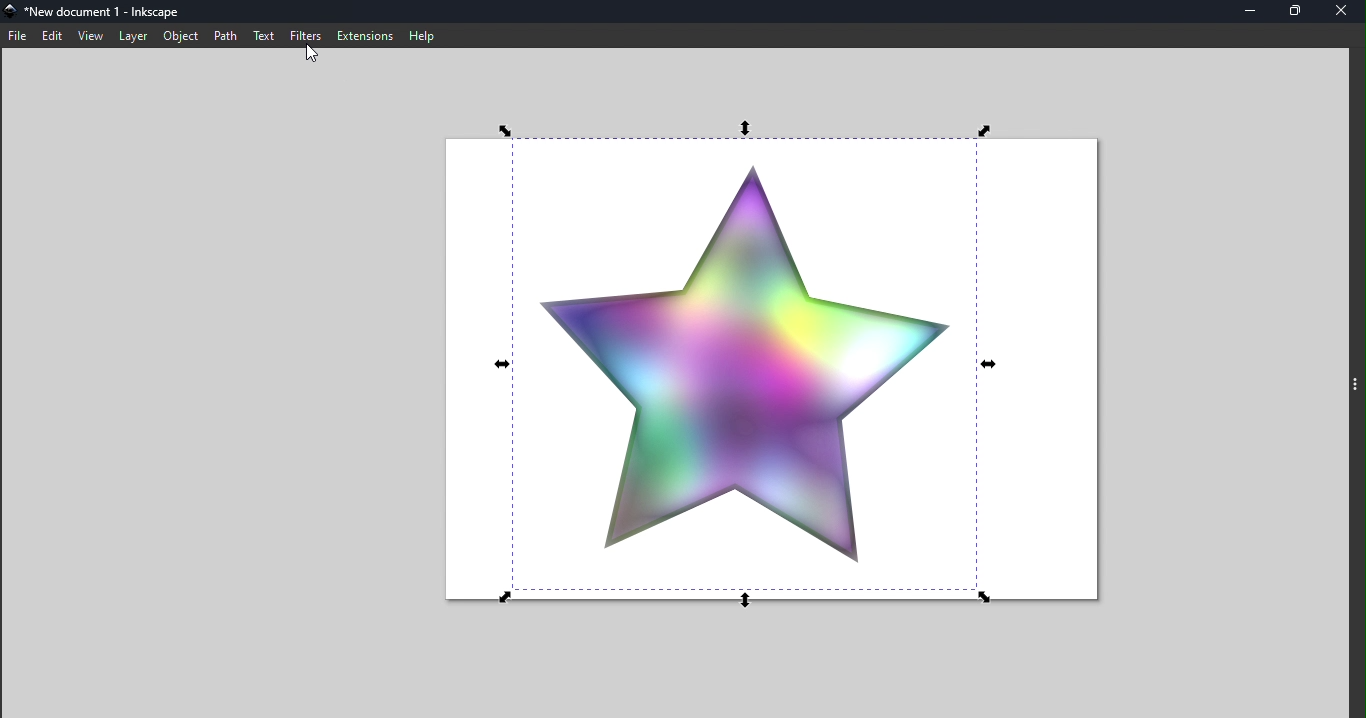 This screenshot has height=718, width=1366. Describe the element at coordinates (1354, 393) in the screenshot. I see `toggle command panel` at that location.